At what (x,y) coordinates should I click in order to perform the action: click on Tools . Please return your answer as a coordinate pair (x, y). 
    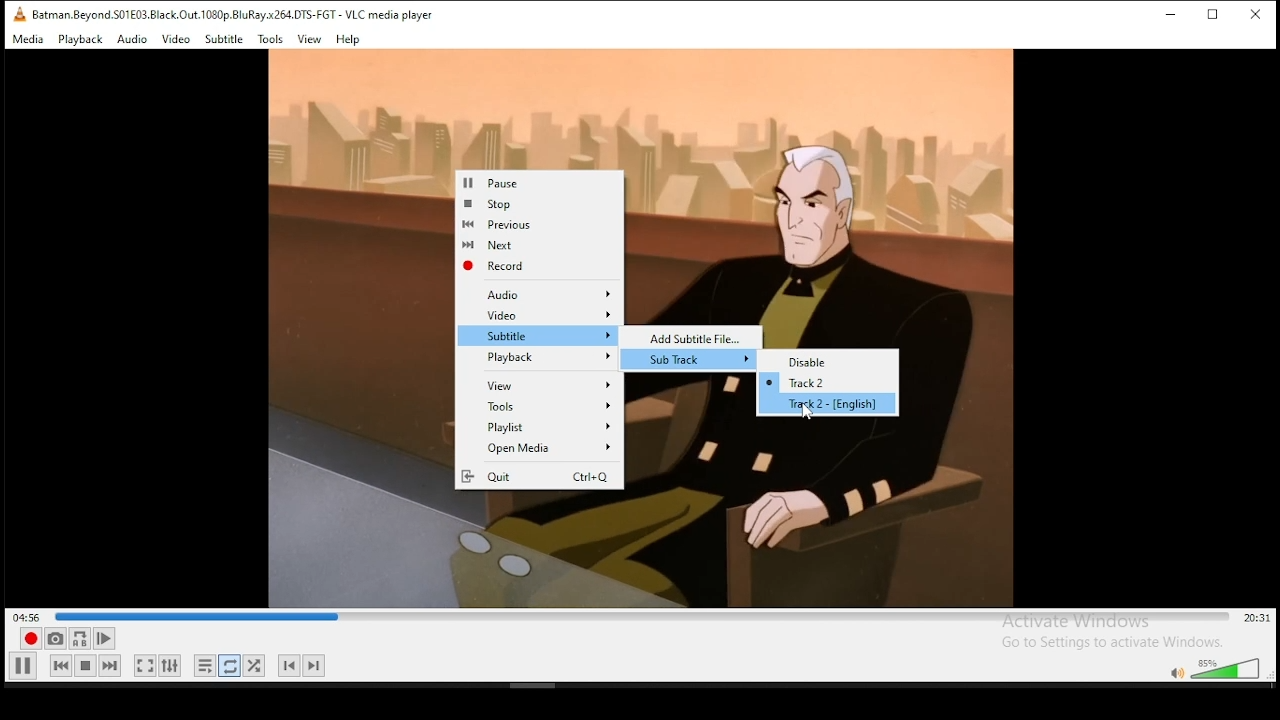
    Looking at the image, I should click on (548, 408).